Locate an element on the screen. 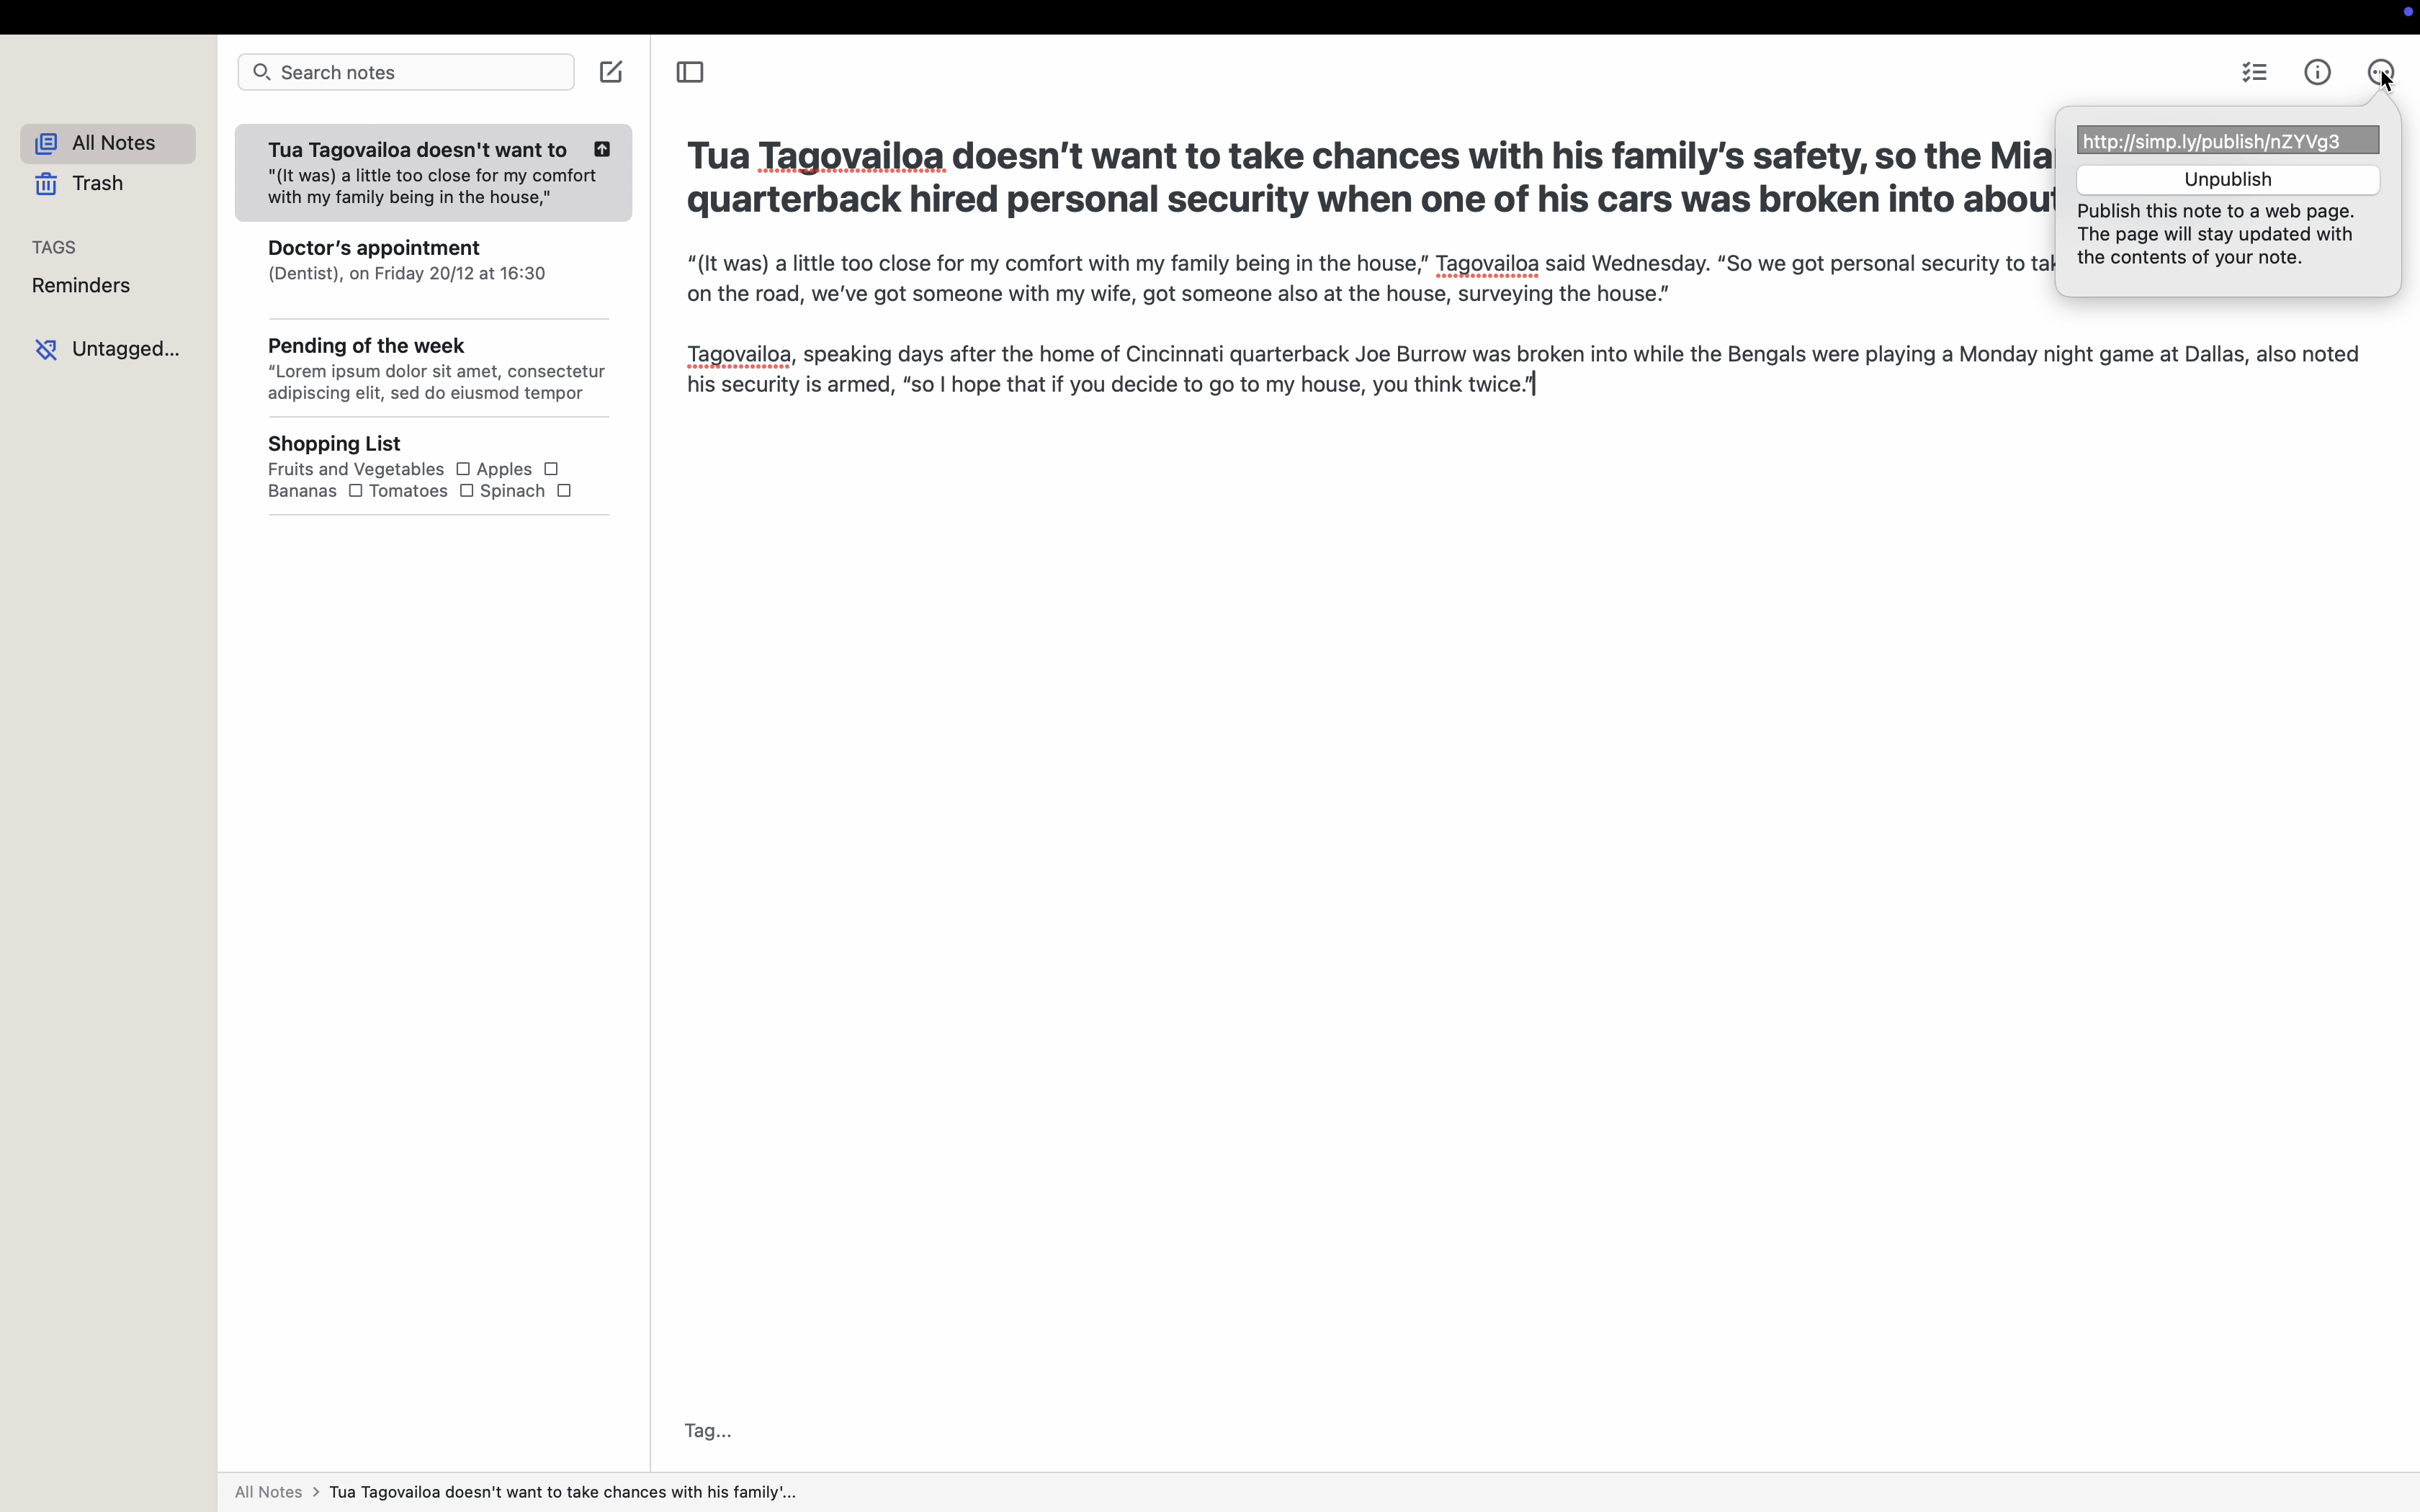 Image resolution: width=2420 pixels, height=1512 pixels. A htto://simp.ly/publish/nzYVg3 is located at coordinates (2229, 136).